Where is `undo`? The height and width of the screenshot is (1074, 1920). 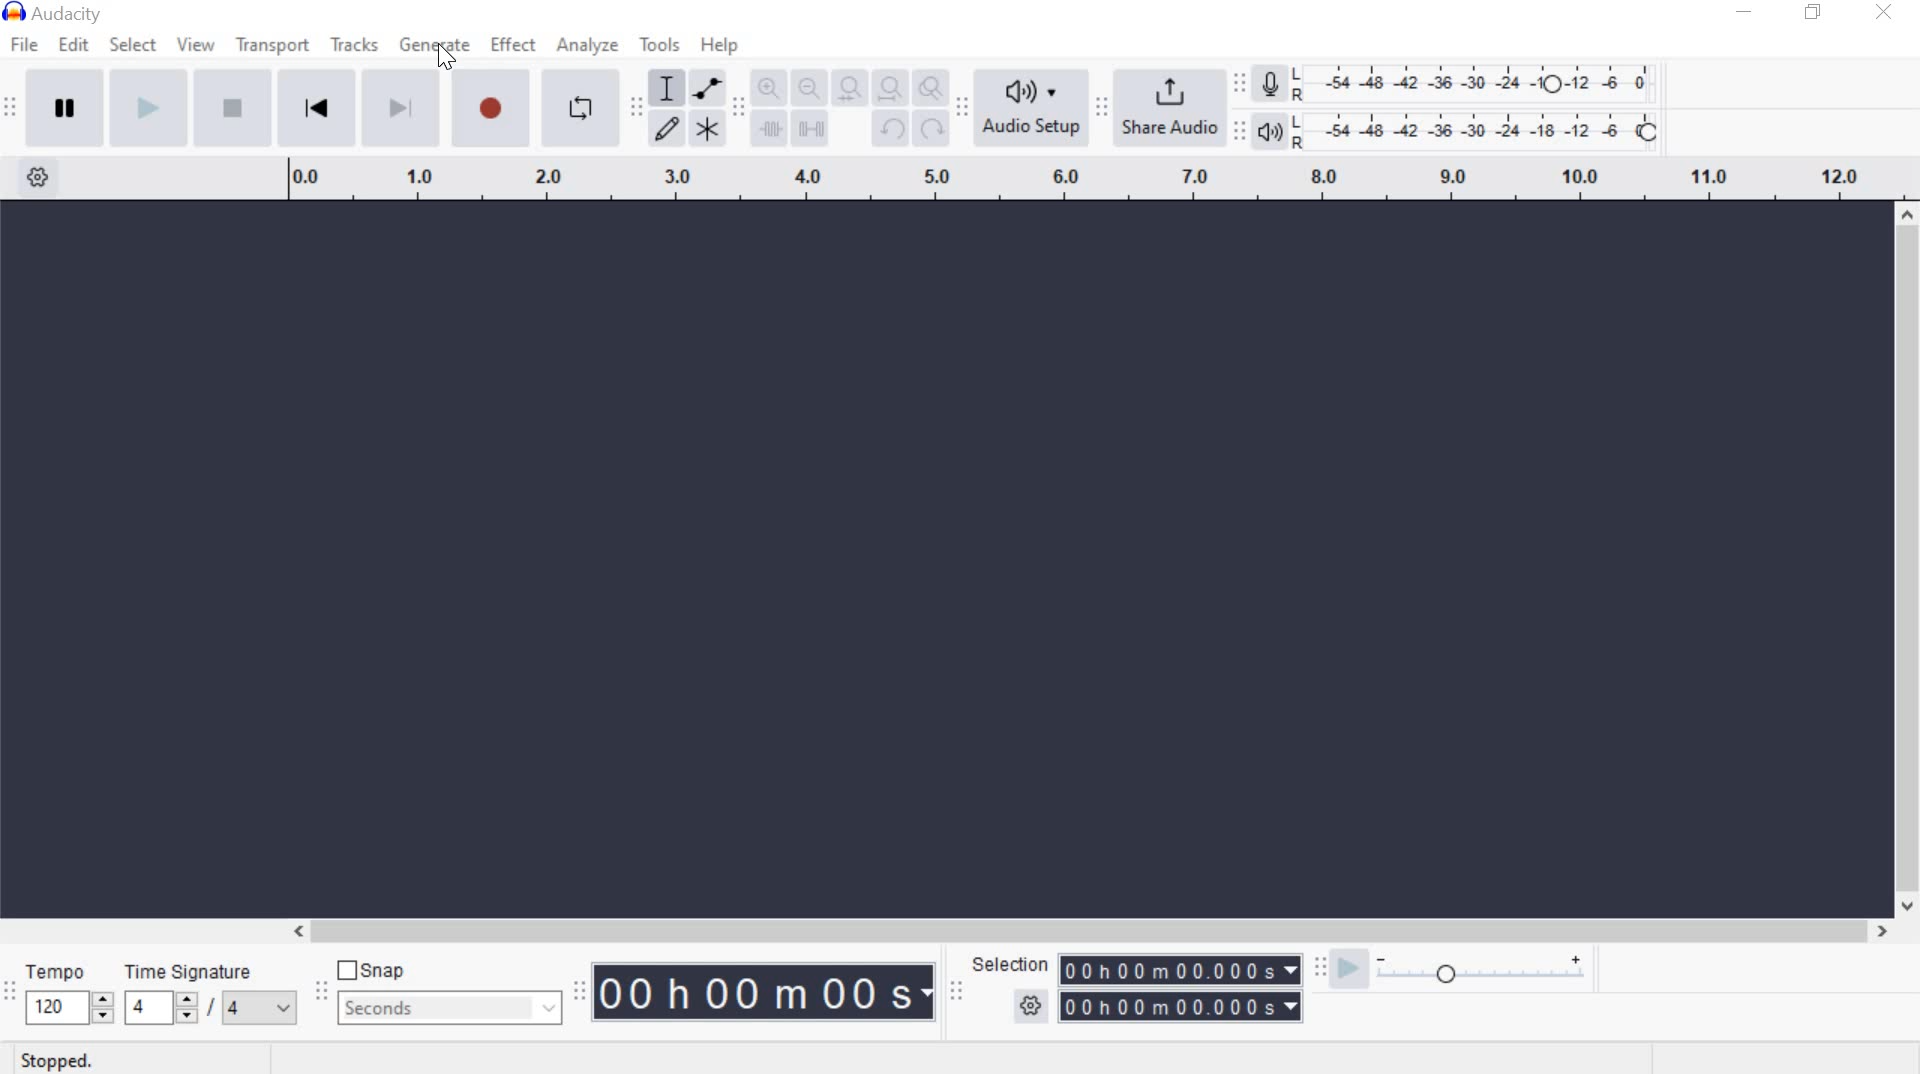 undo is located at coordinates (890, 130).